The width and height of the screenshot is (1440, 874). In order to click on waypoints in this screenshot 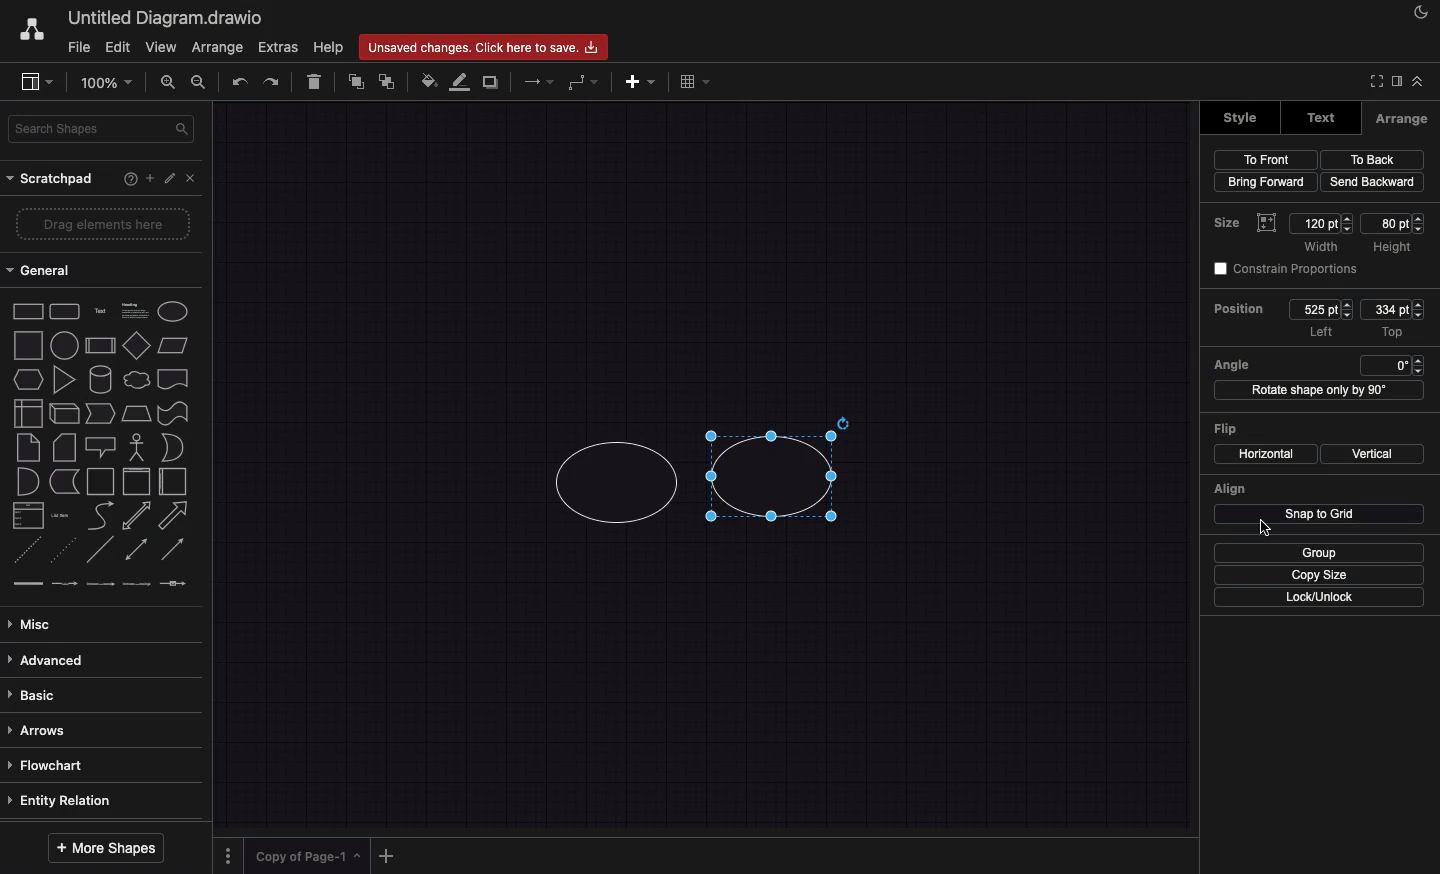, I will do `click(581, 82)`.